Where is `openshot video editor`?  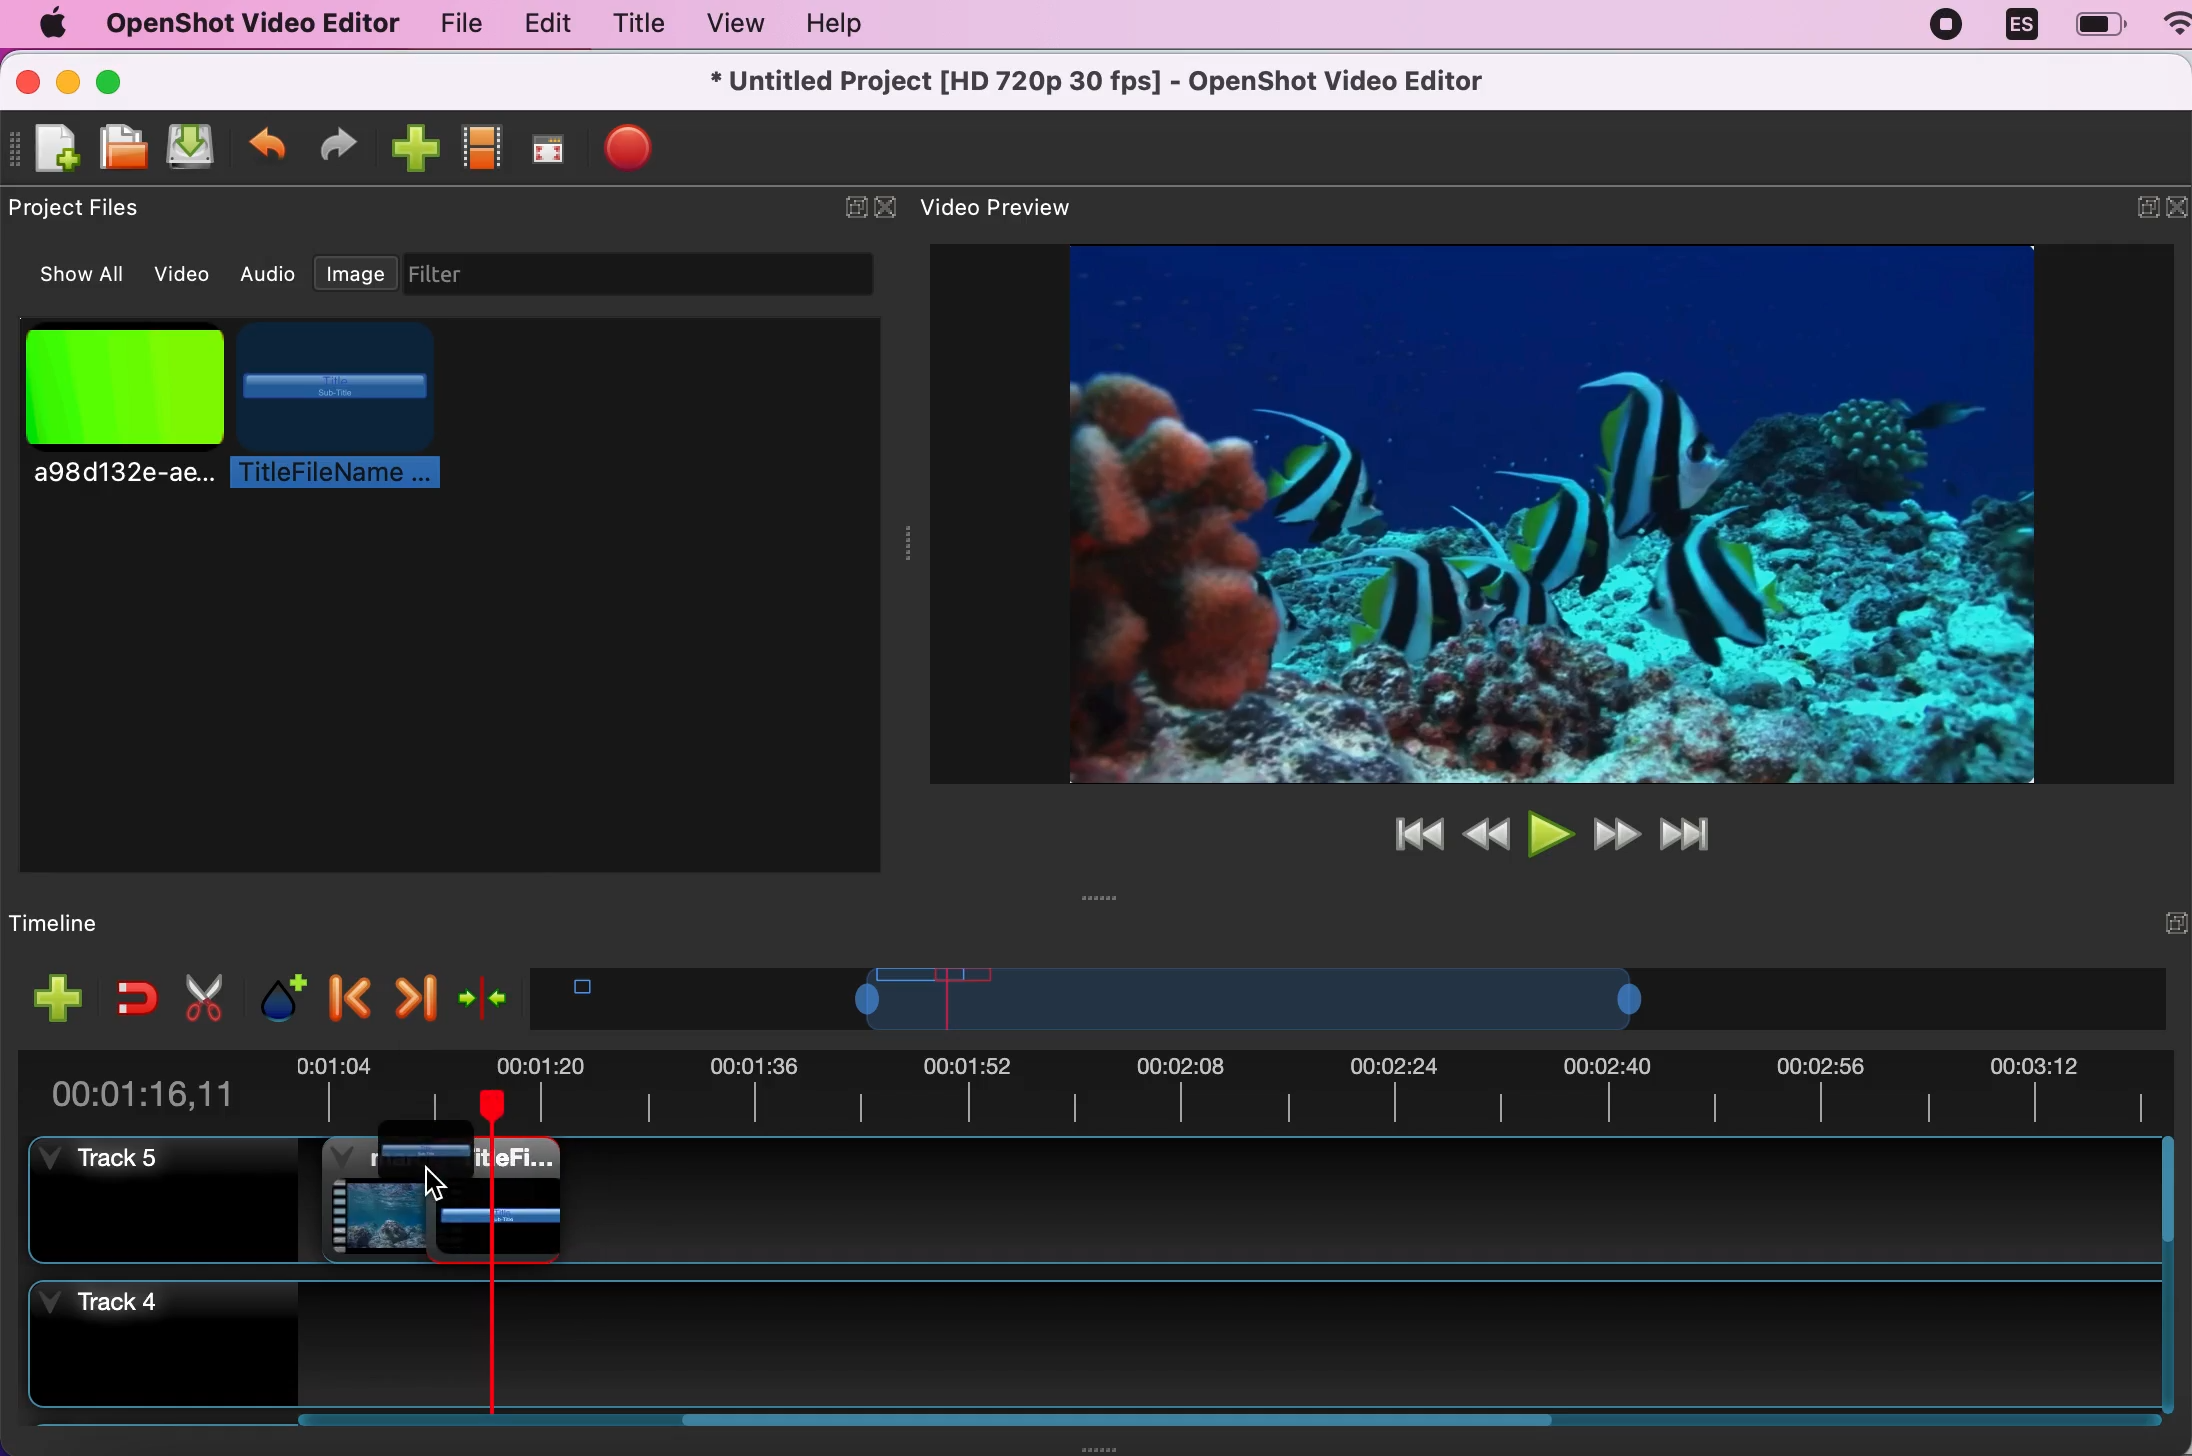 openshot video editor is located at coordinates (251, 25).